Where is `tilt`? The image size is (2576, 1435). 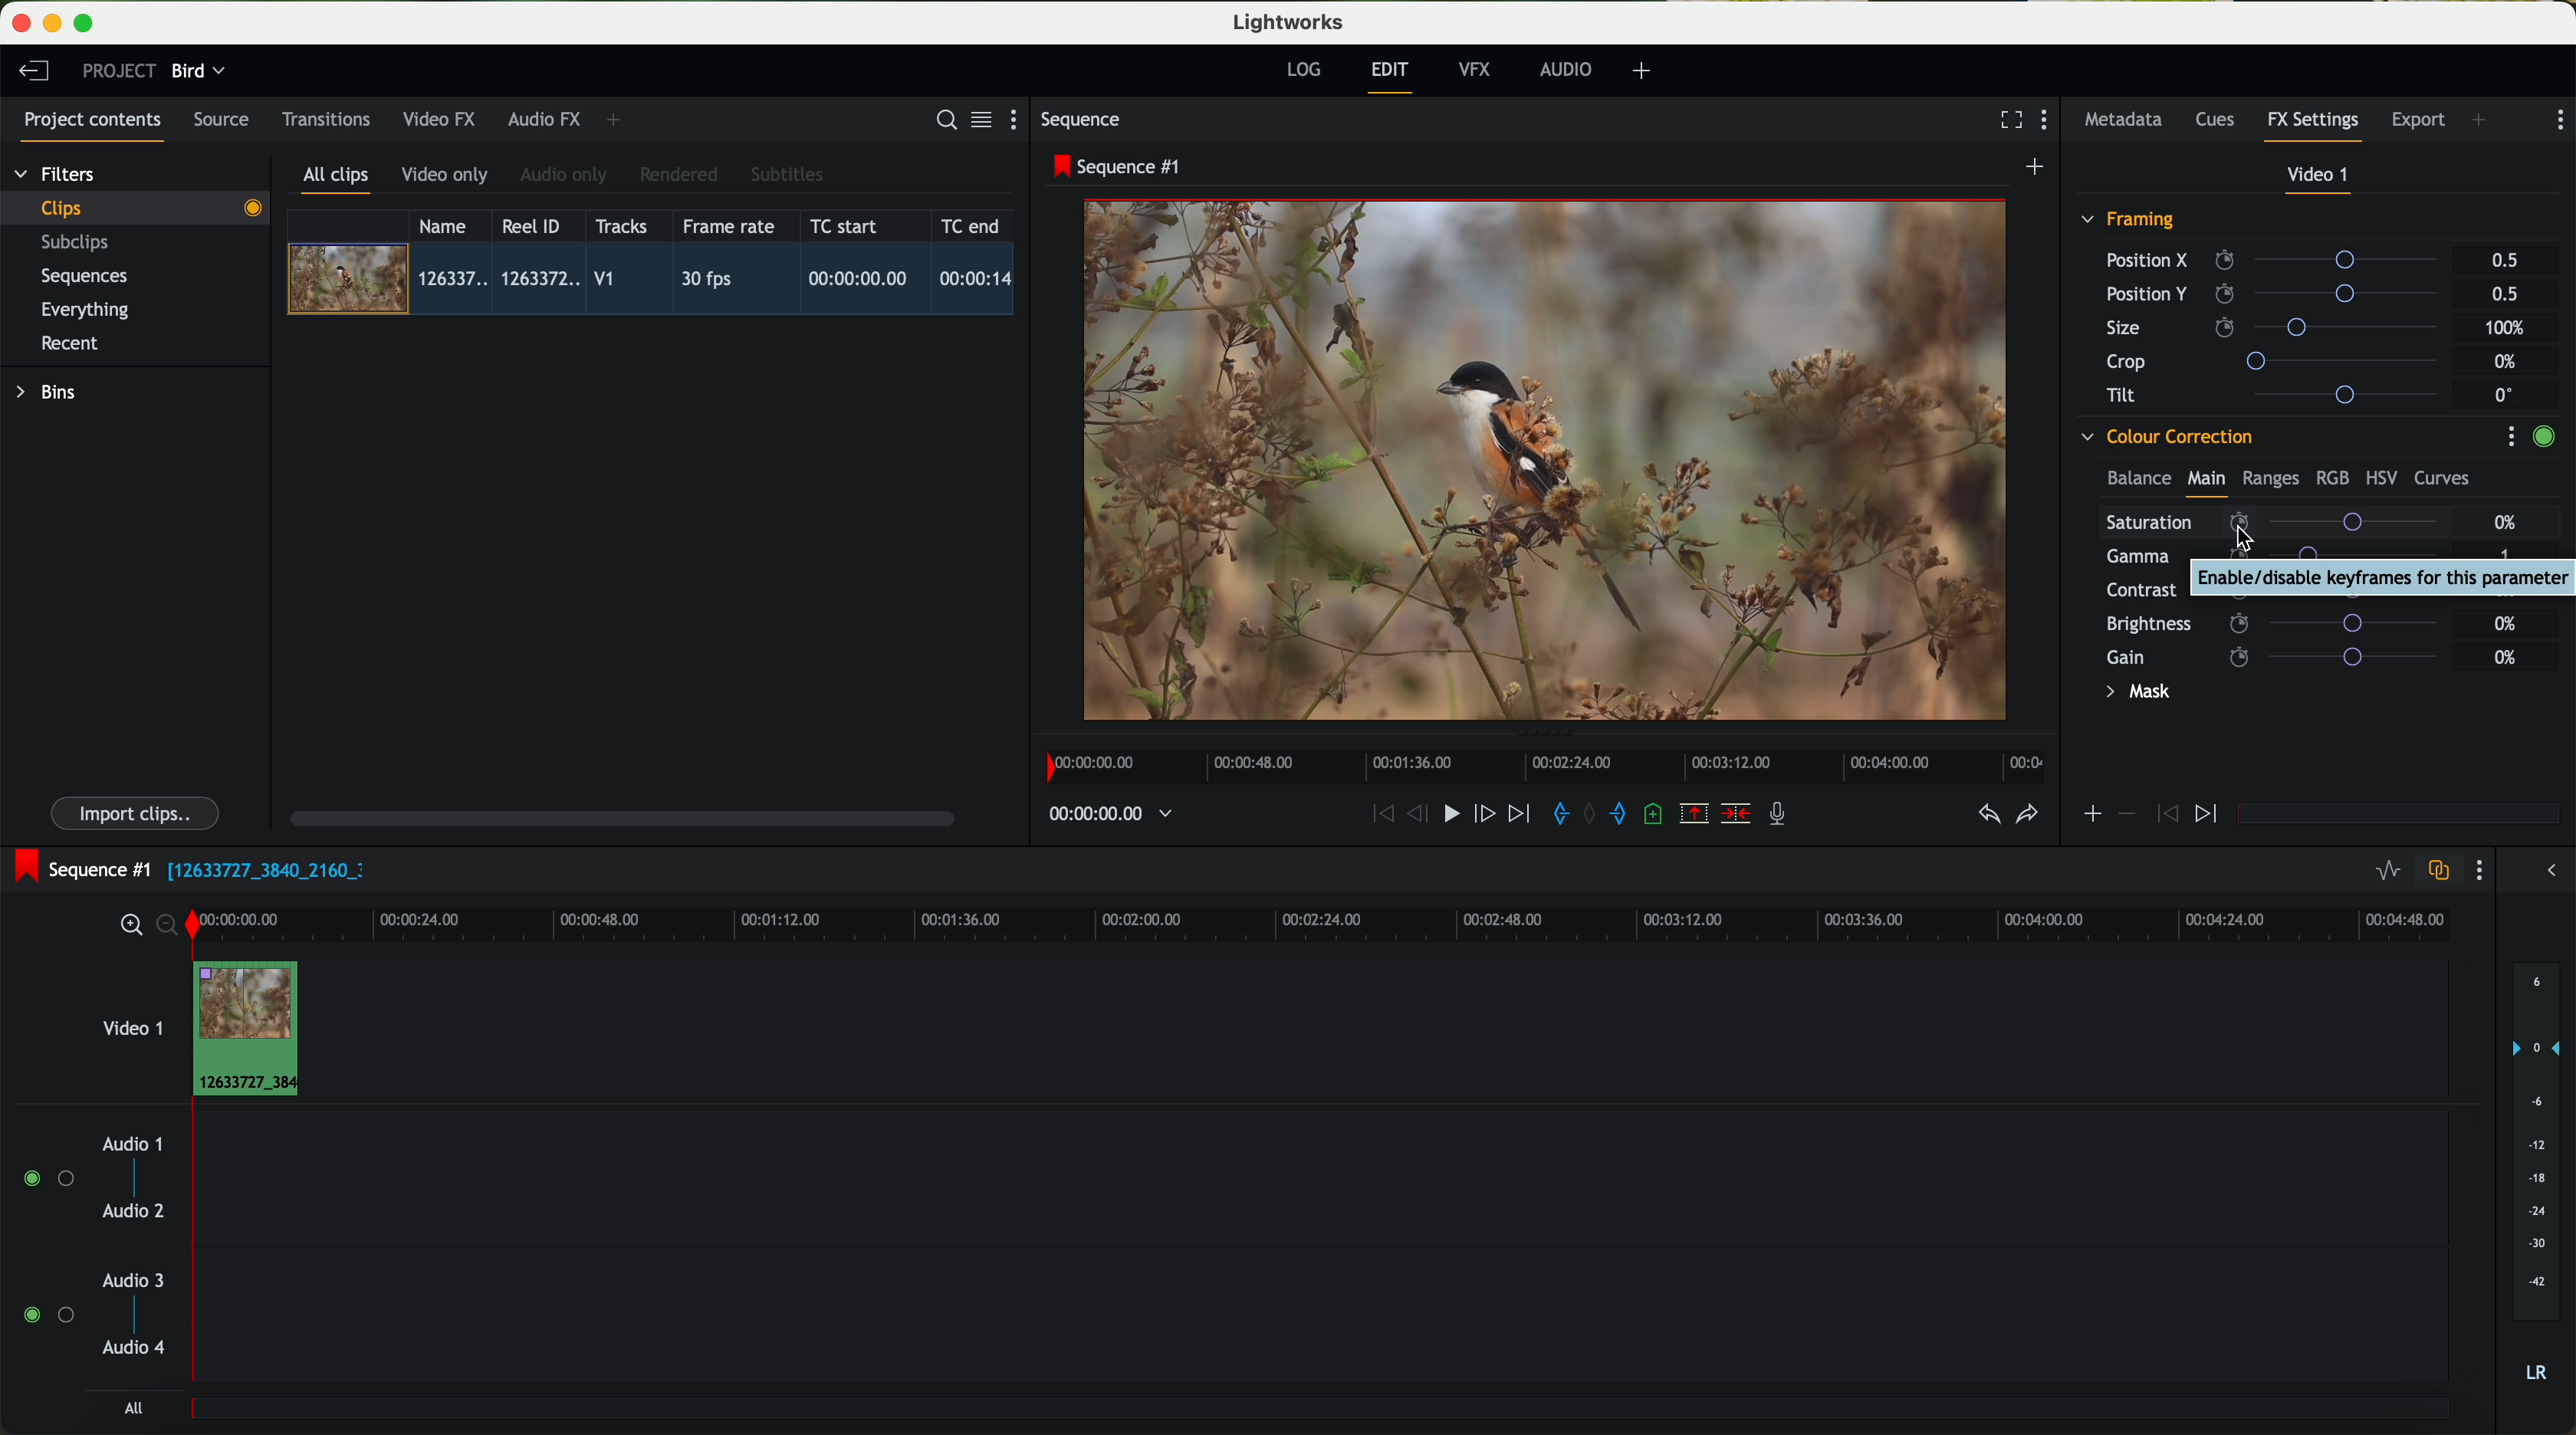
tilt is located at coordinates (2281, 394).